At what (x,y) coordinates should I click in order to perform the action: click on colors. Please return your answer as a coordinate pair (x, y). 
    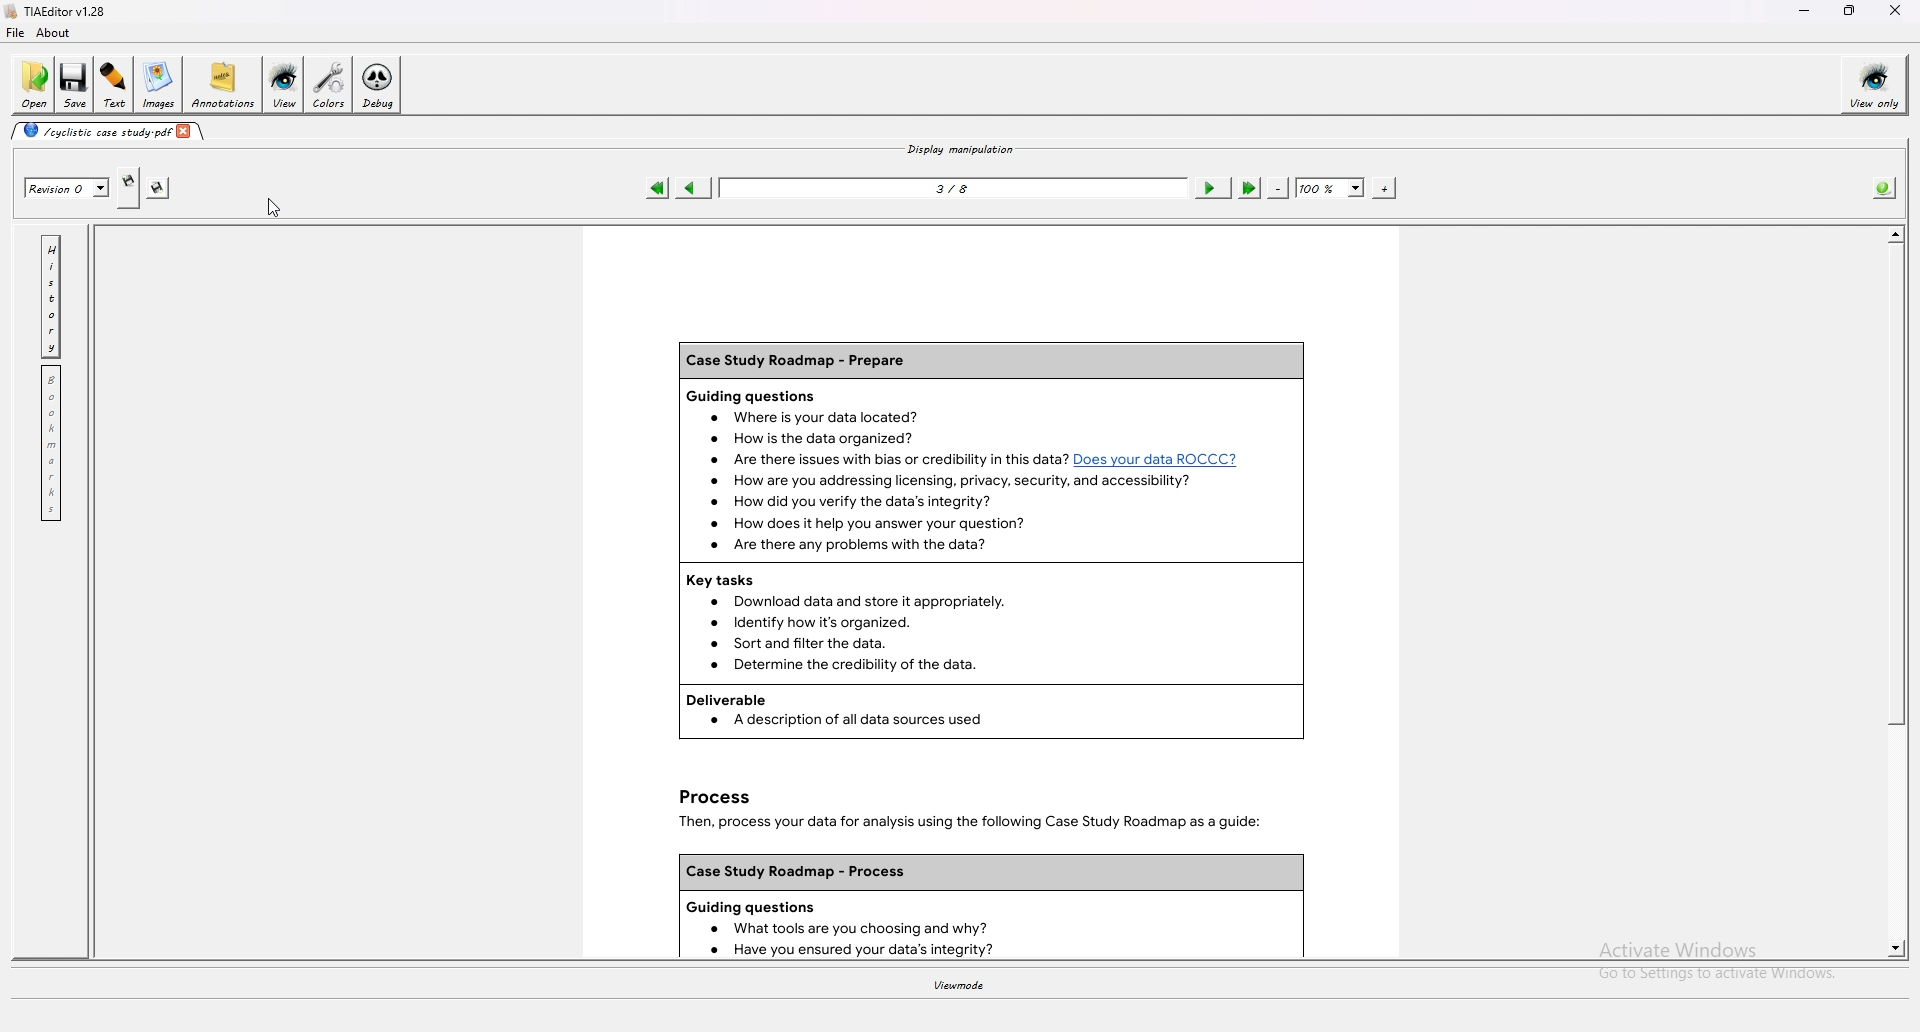
    Looking at the image, I should click on (327, 85).